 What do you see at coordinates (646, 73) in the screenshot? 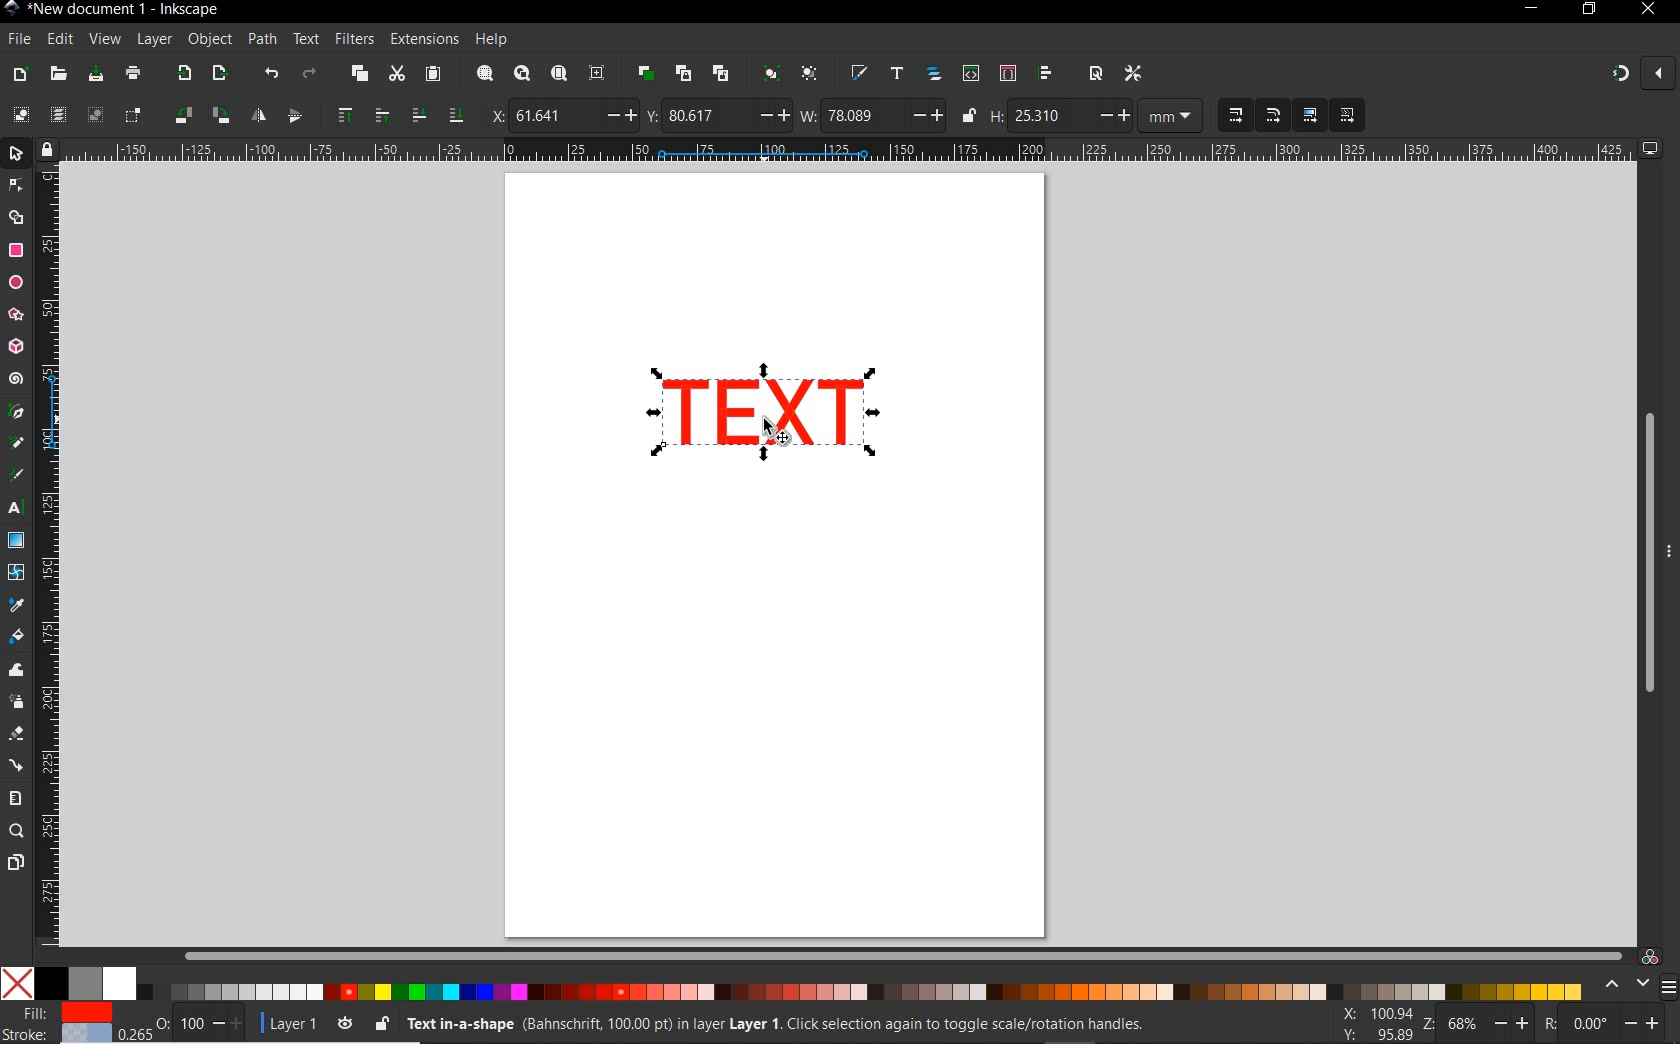
I see `duplicate` at bounding box center [646, 73].